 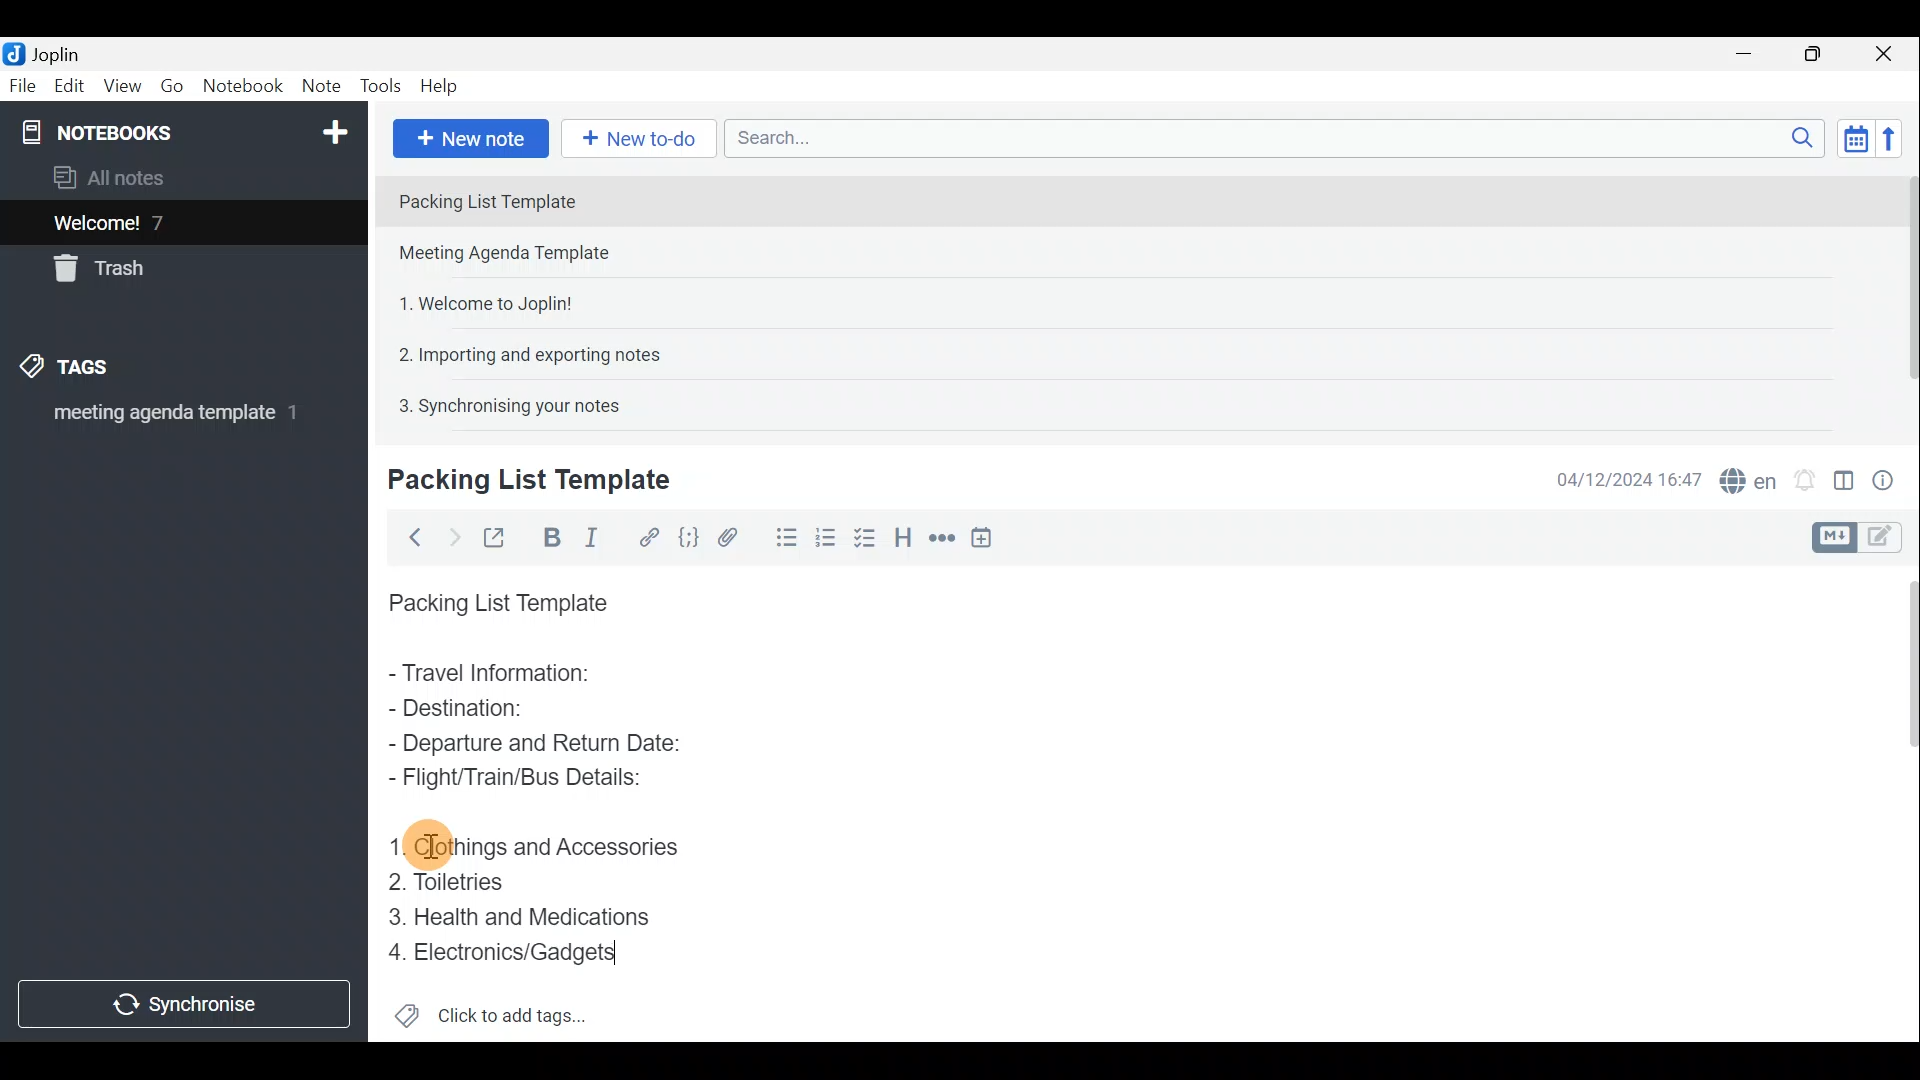 I want to click on Horizontal rule, so click(x=939, y=538).